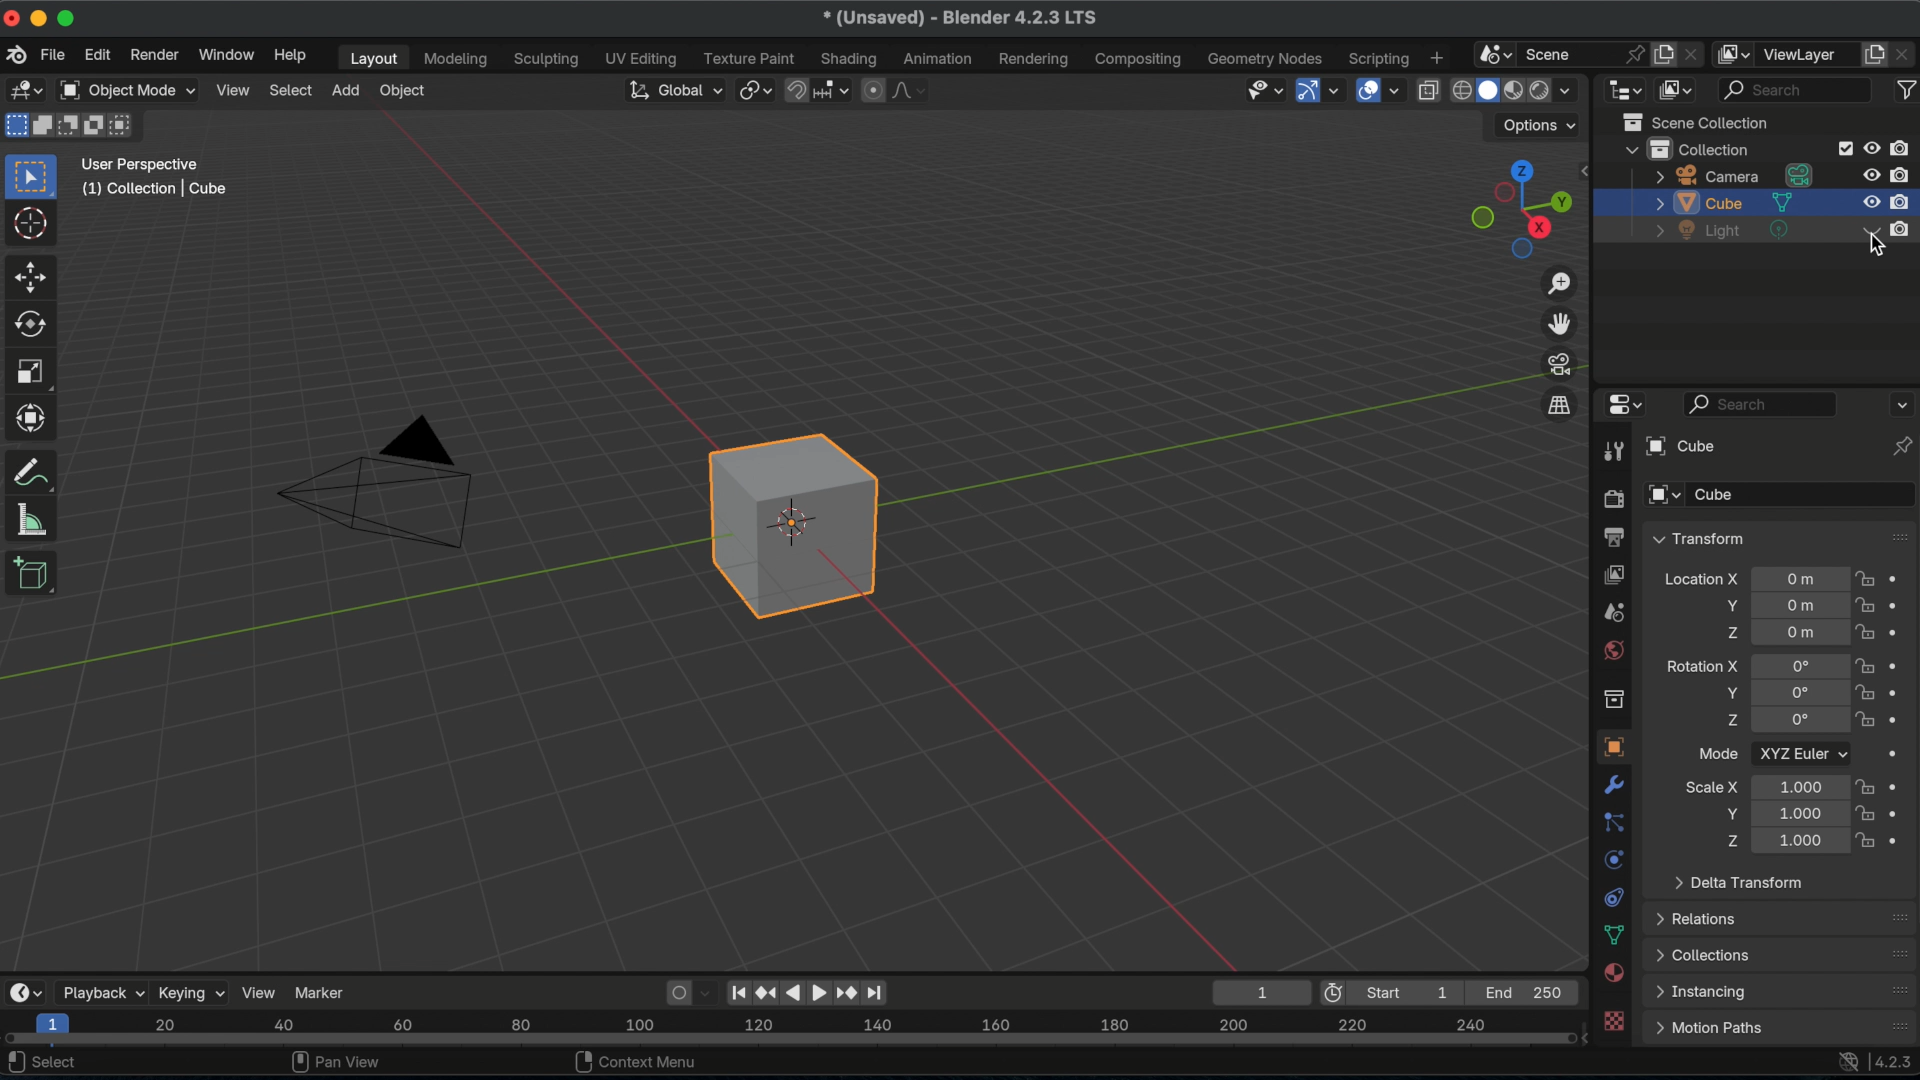 The width and height of the screenshot is (1920, 1080). Describe the element at coordinates (155, 54) in the screenshot. I see `render` at that location.